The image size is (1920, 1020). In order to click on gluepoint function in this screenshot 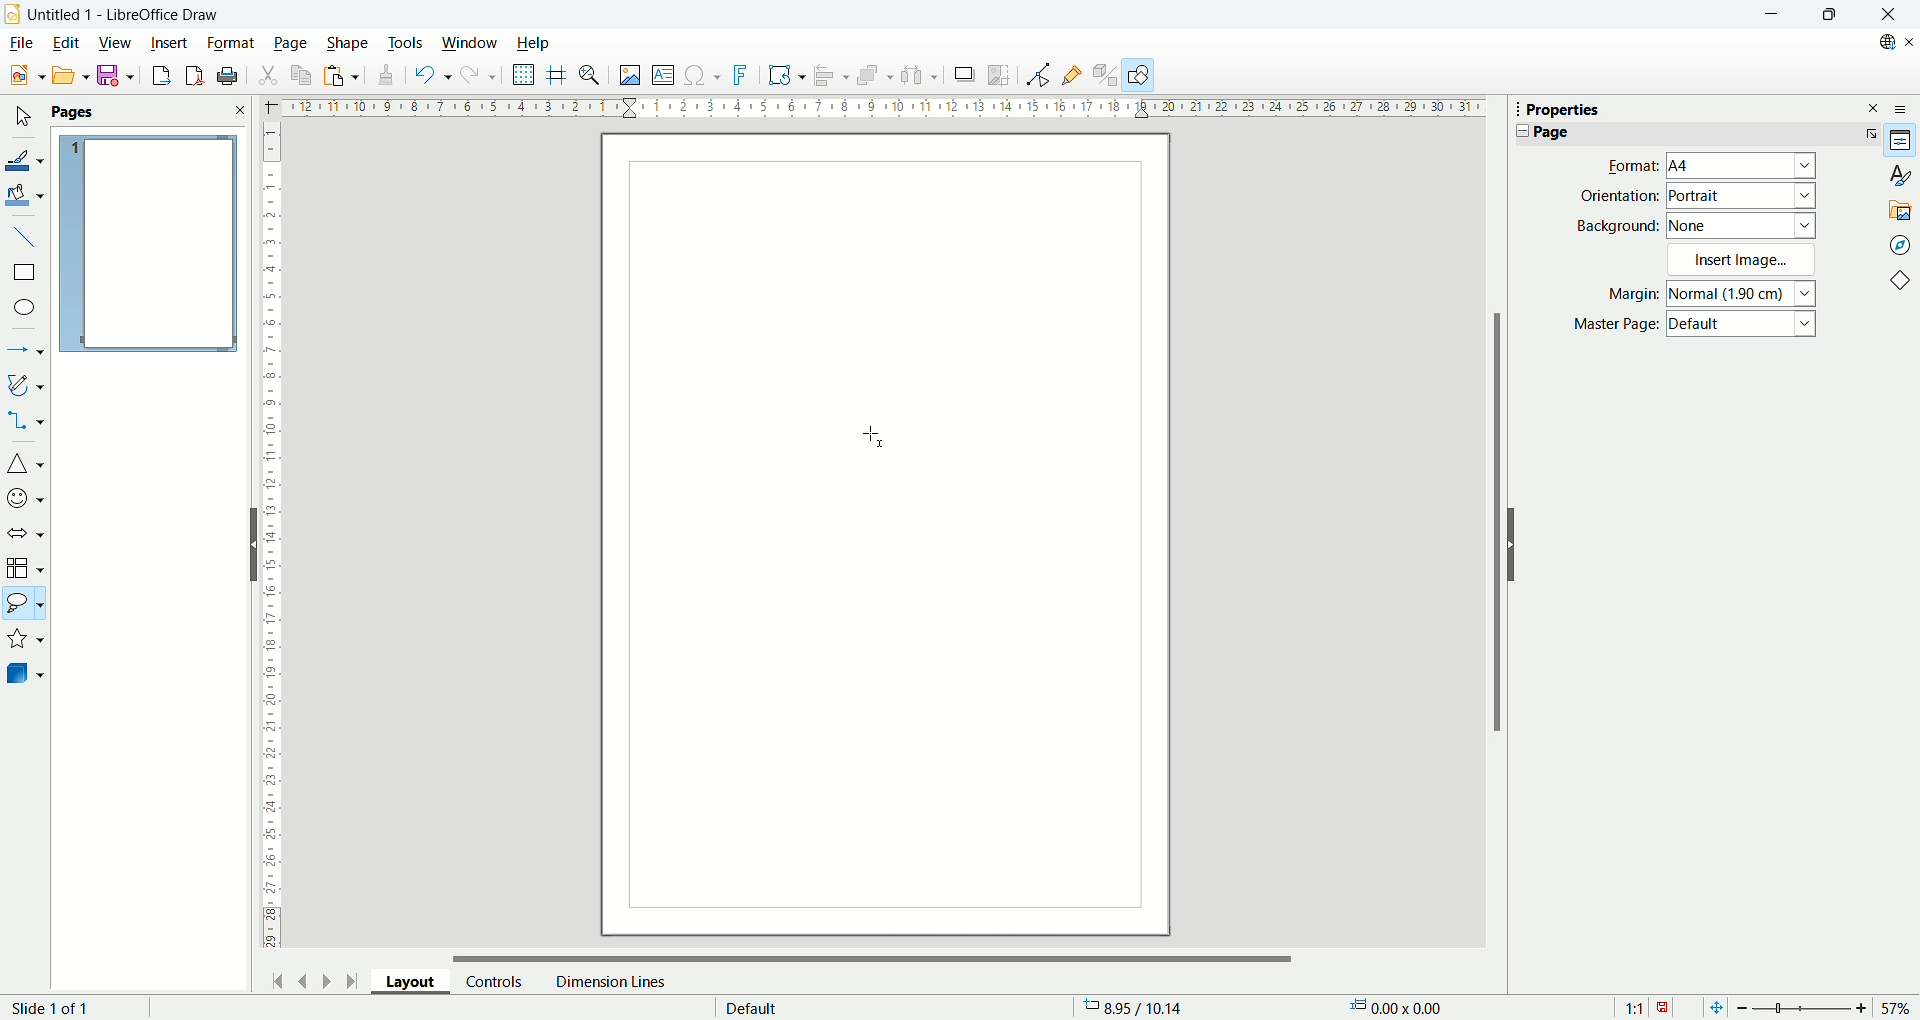, I will do `click(1073, 74)`.